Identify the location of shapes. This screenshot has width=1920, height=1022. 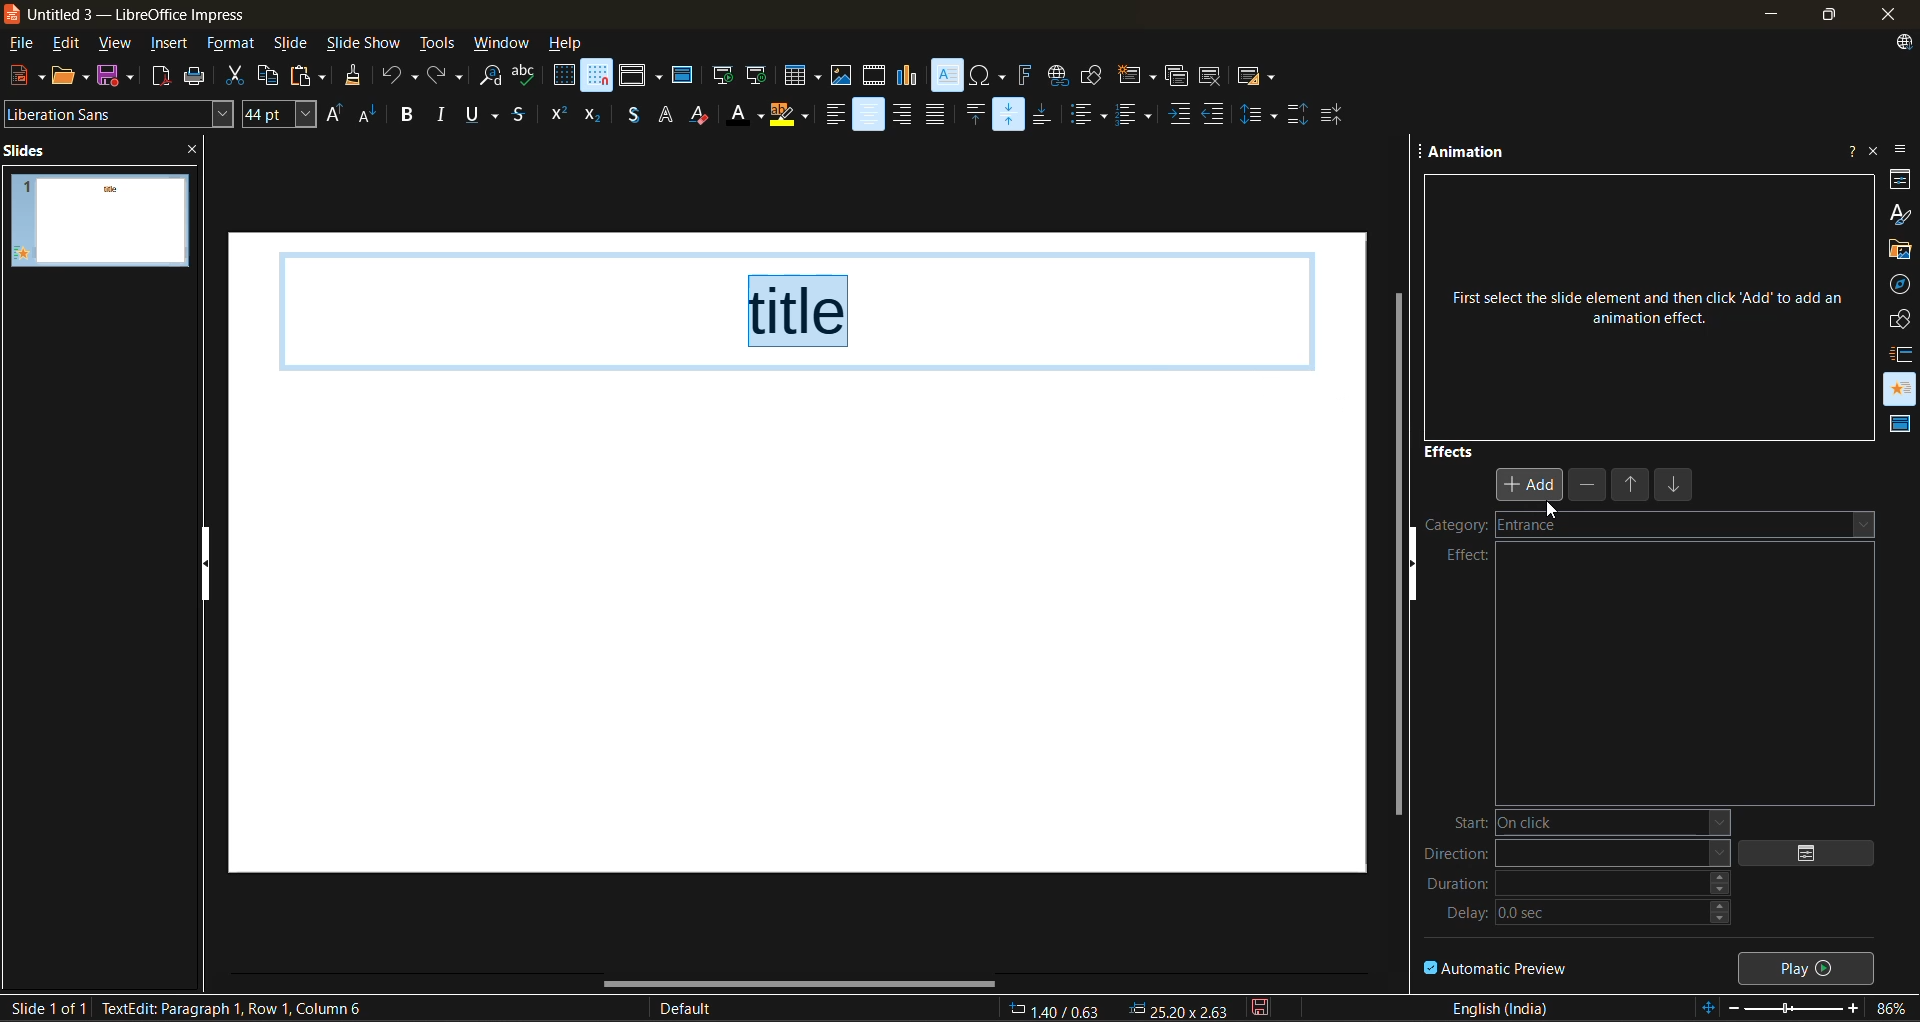
(1902, 319).